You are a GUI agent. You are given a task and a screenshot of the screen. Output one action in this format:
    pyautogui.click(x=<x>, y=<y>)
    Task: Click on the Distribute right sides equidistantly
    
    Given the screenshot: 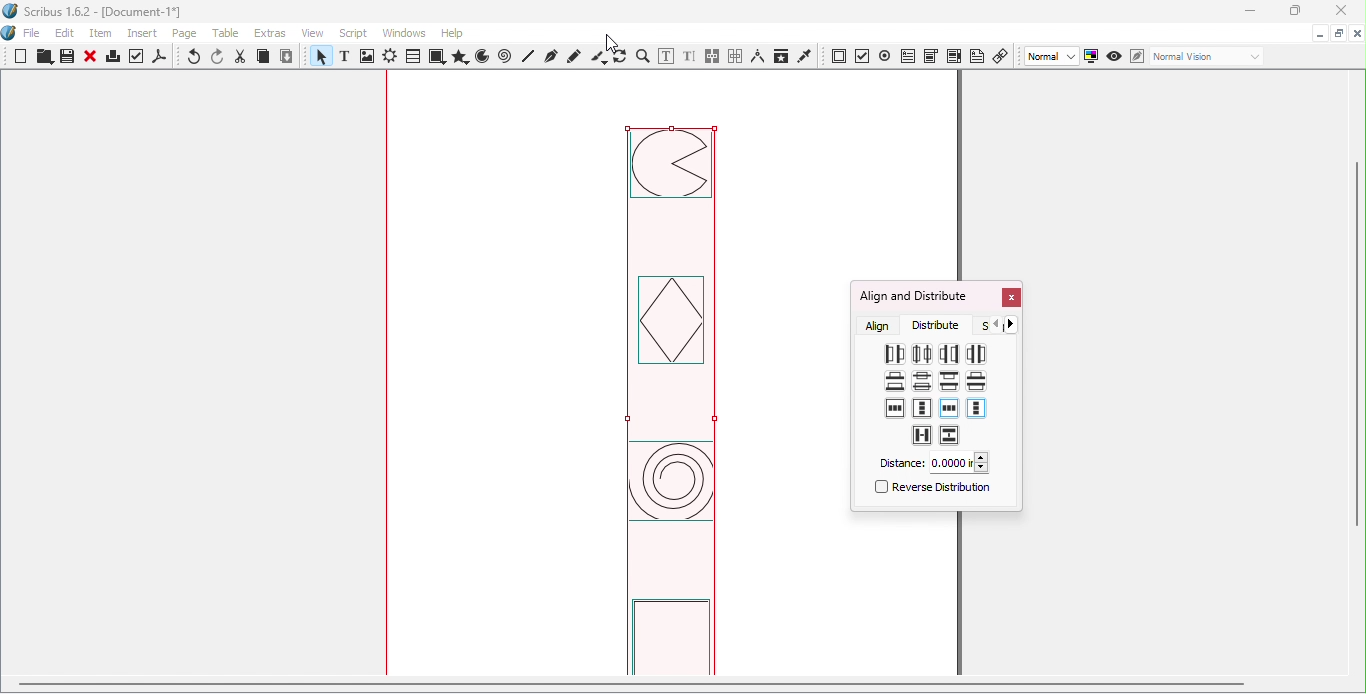 What is the action you would take?
    pyautogui.click(x=948, y=353)
    